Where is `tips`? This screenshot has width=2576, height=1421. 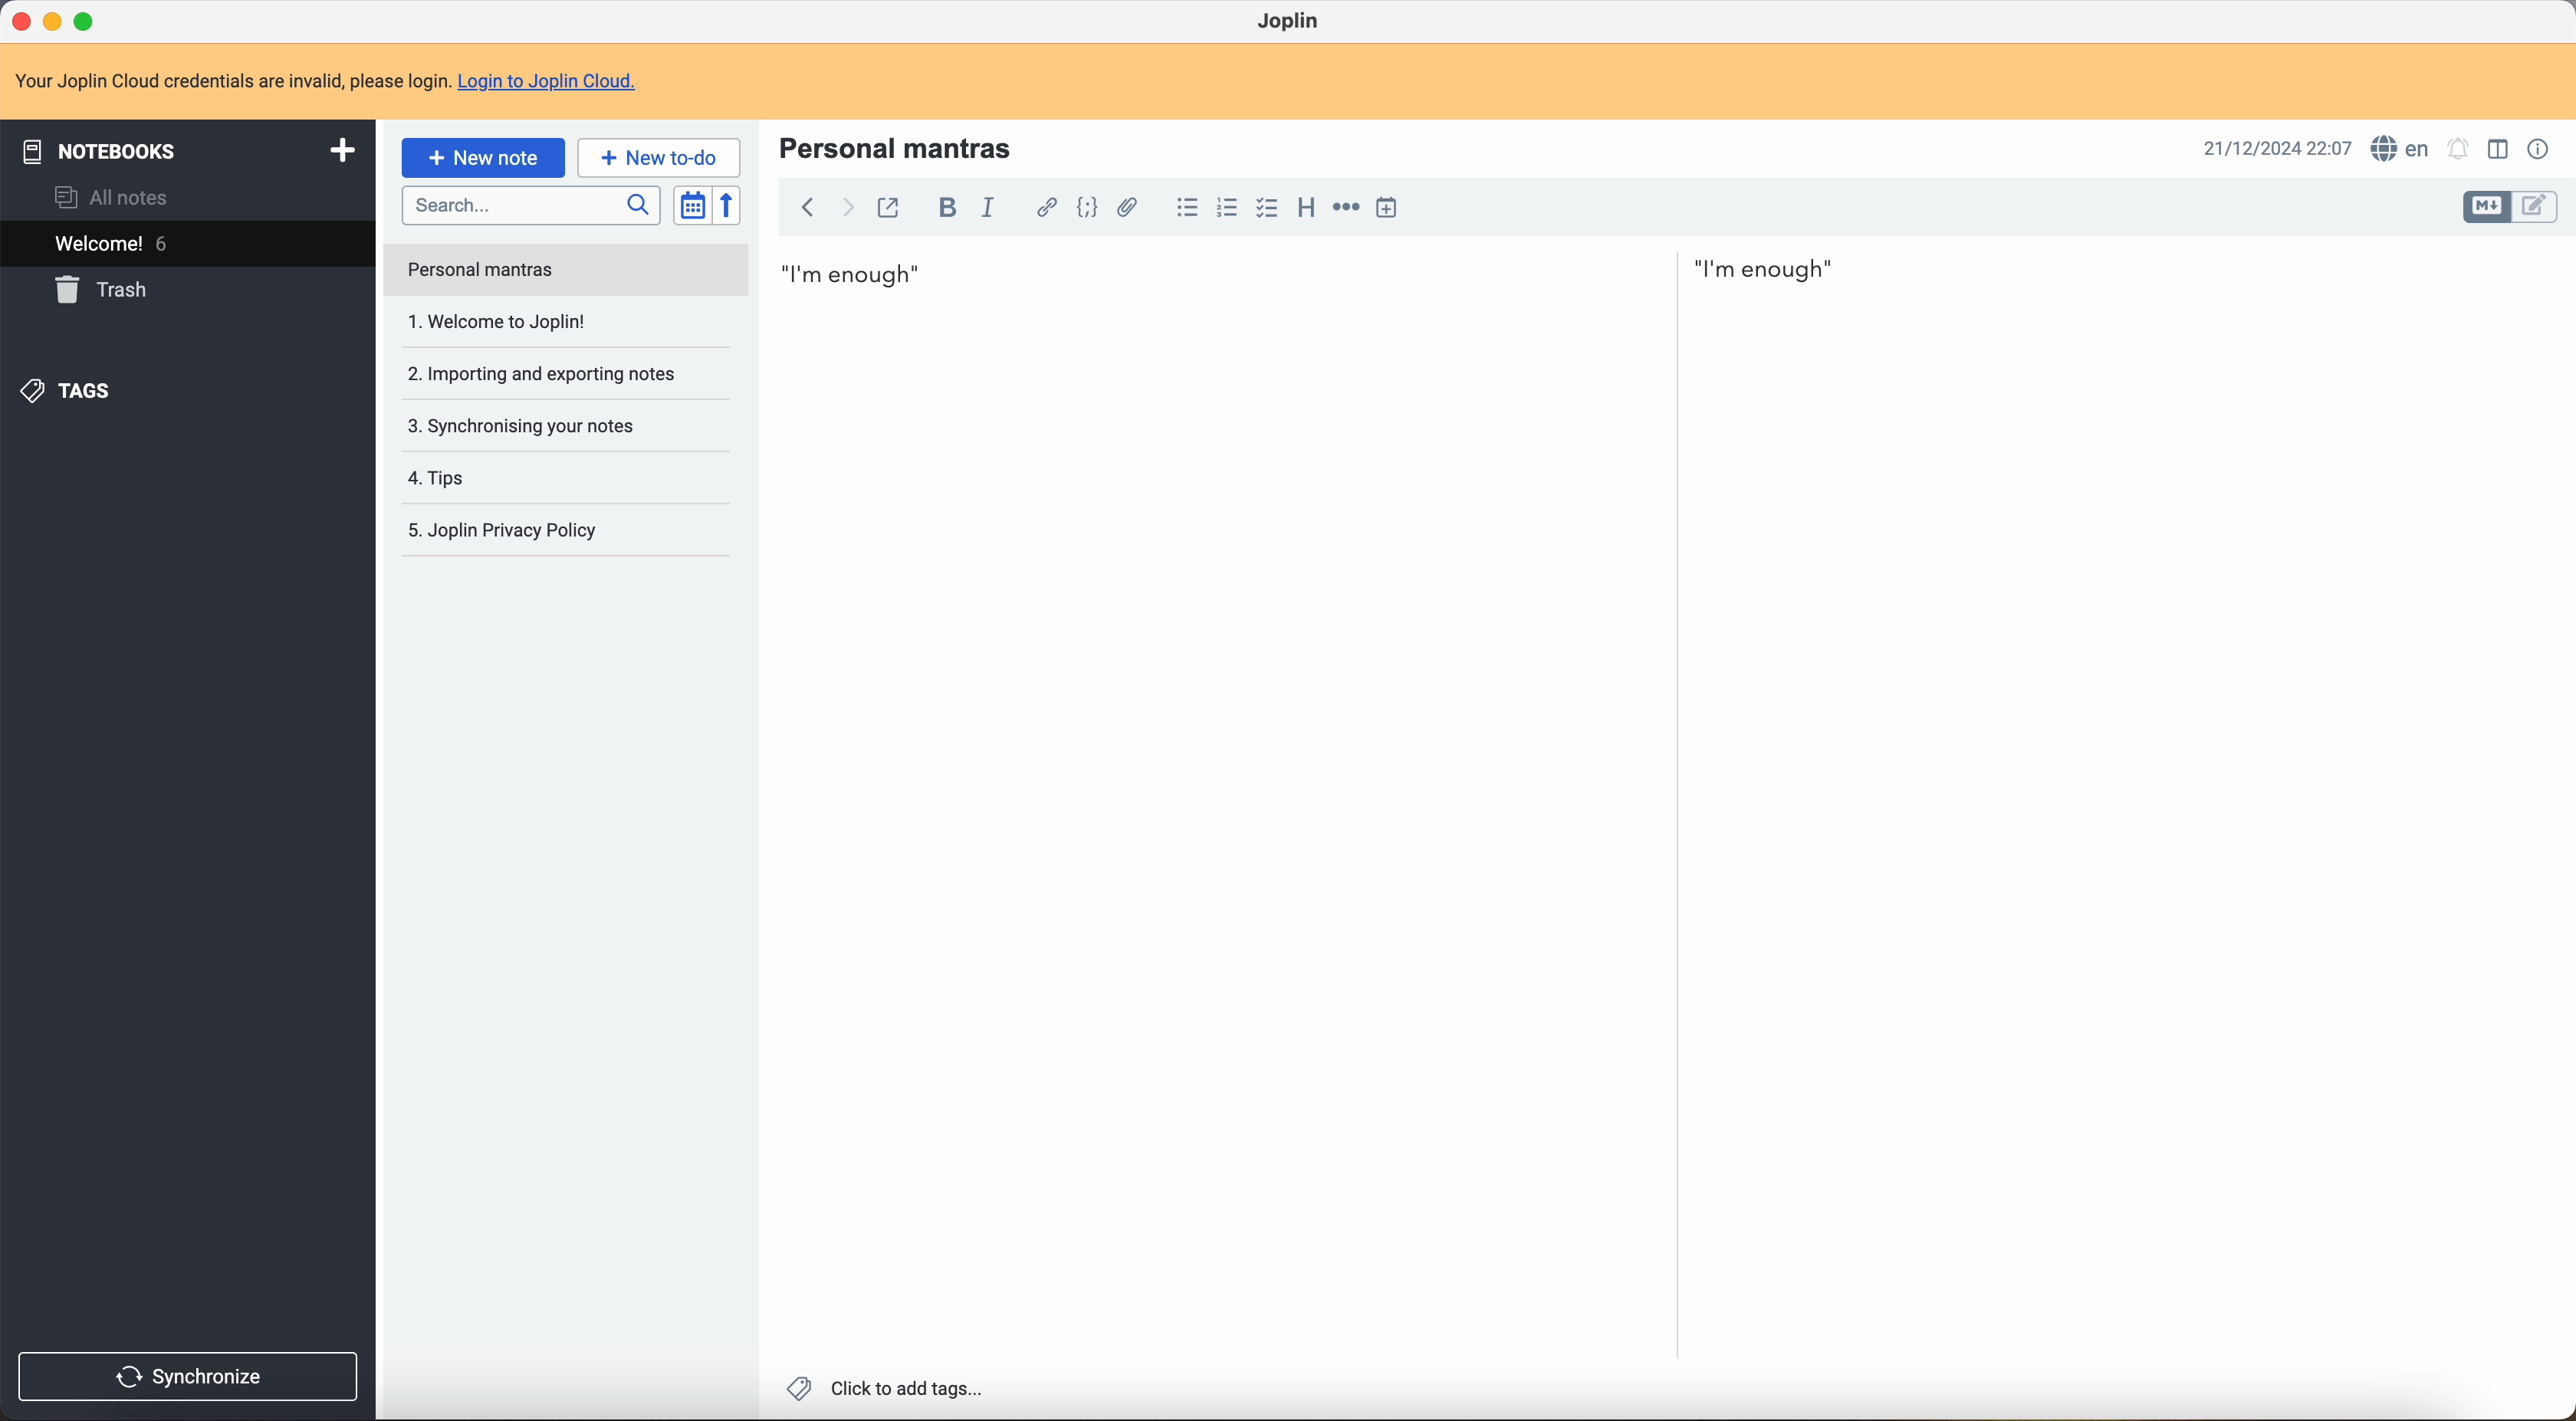
tips is located at coordinates (515, 428).